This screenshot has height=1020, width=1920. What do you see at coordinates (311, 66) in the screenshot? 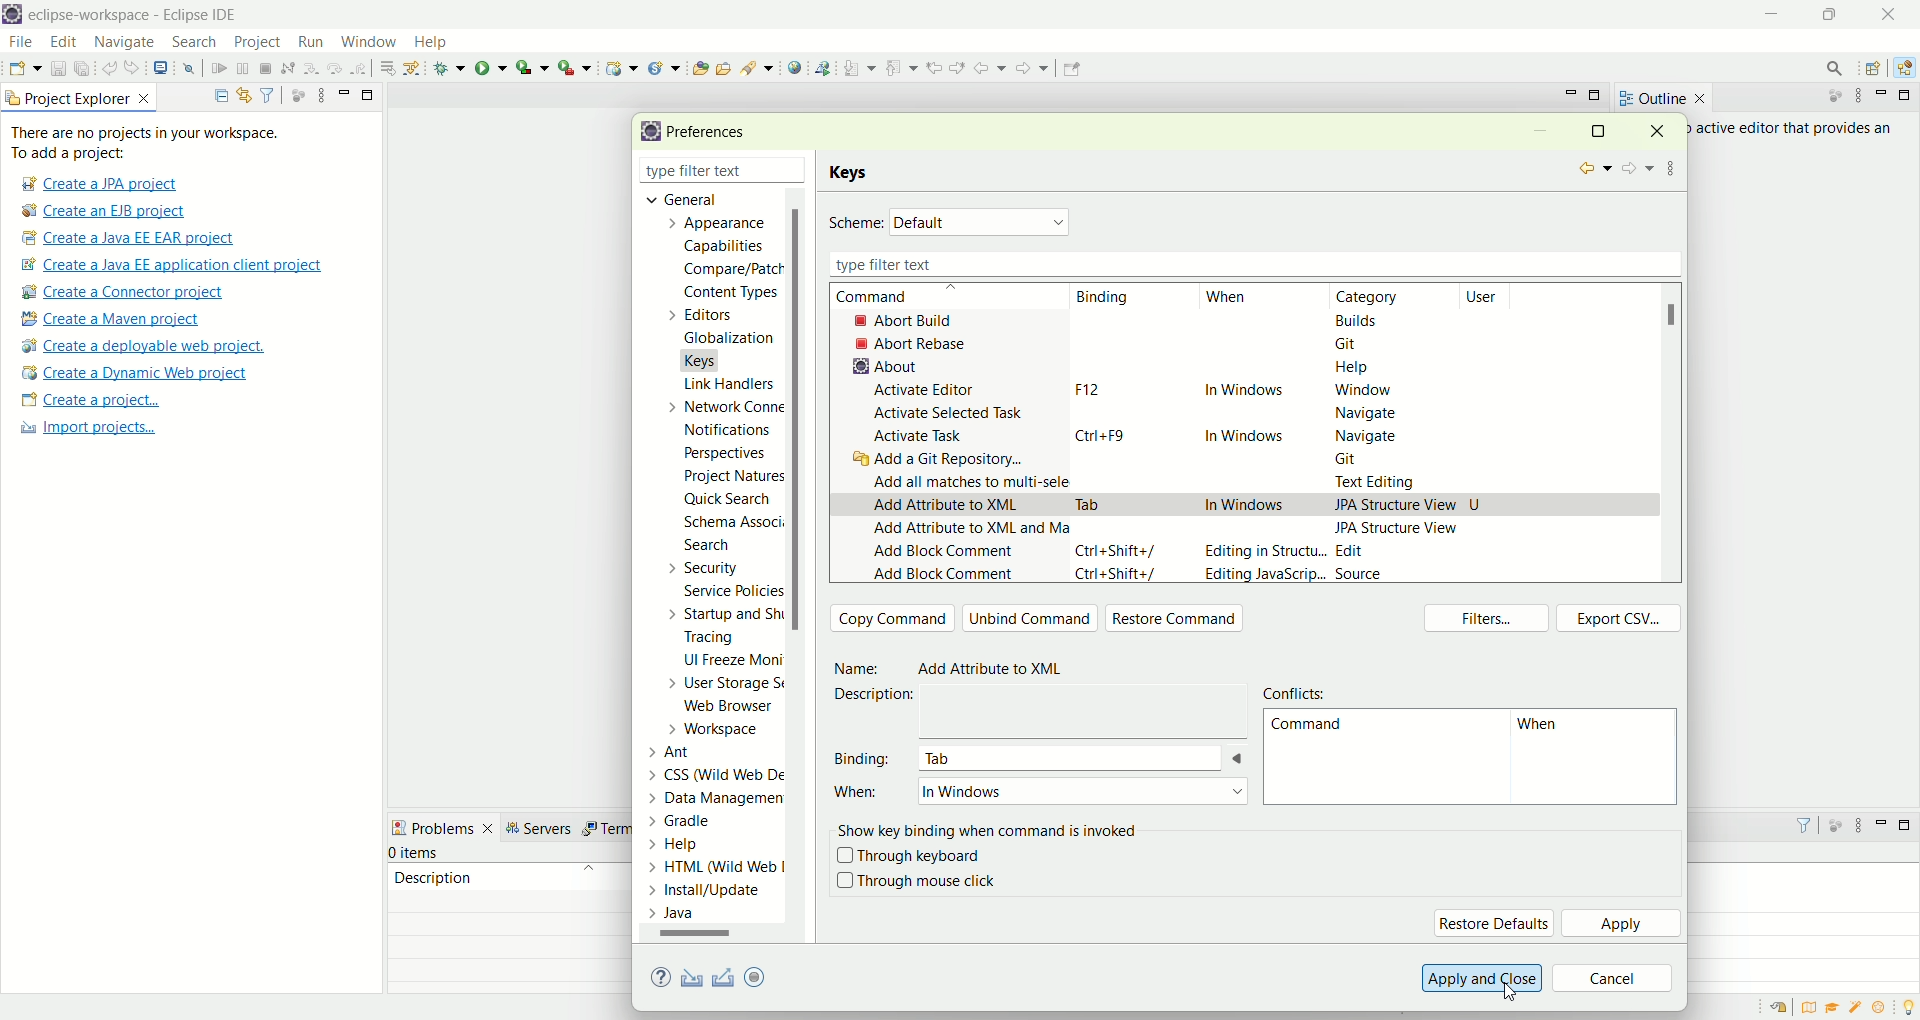
I see `step into` at bounding box center [311, 66].